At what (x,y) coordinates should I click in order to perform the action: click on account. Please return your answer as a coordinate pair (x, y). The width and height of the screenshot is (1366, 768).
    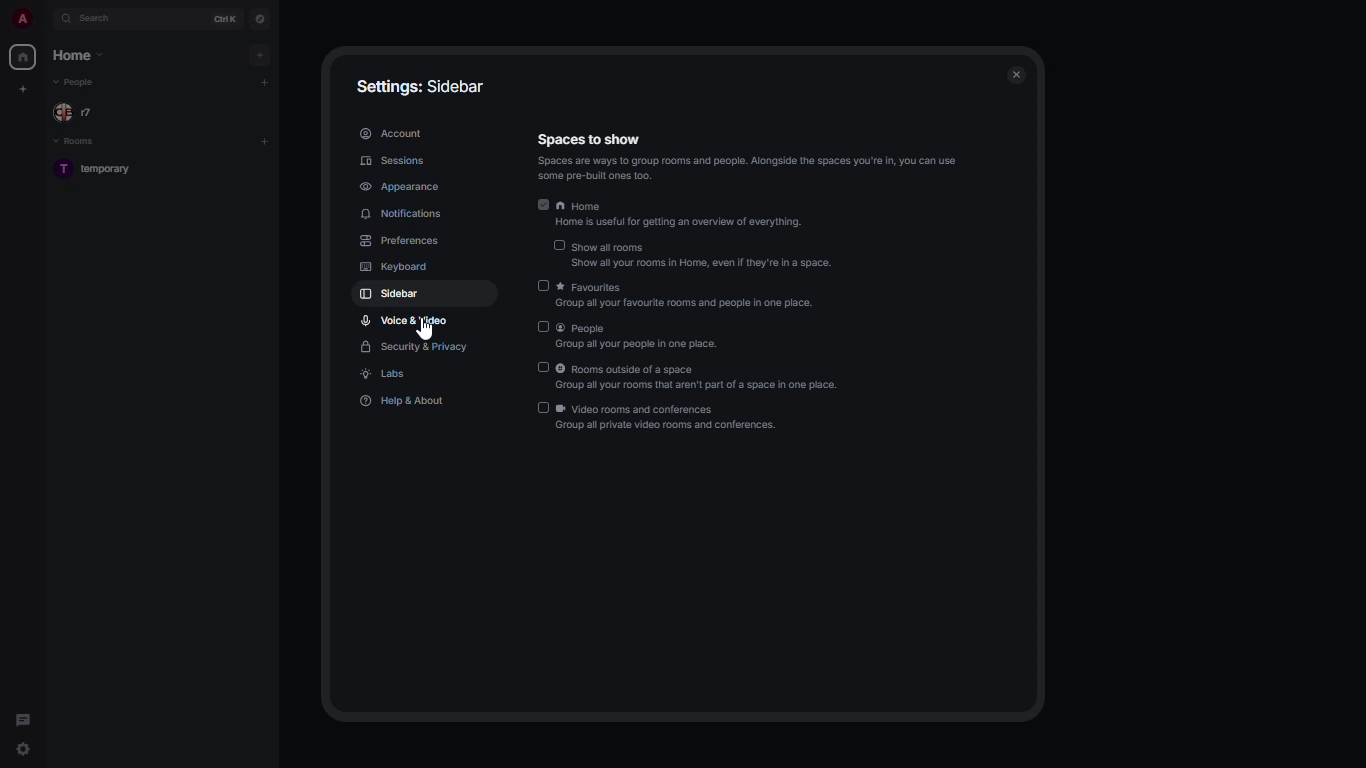
    Looking at the image, I should click on (390, 133).